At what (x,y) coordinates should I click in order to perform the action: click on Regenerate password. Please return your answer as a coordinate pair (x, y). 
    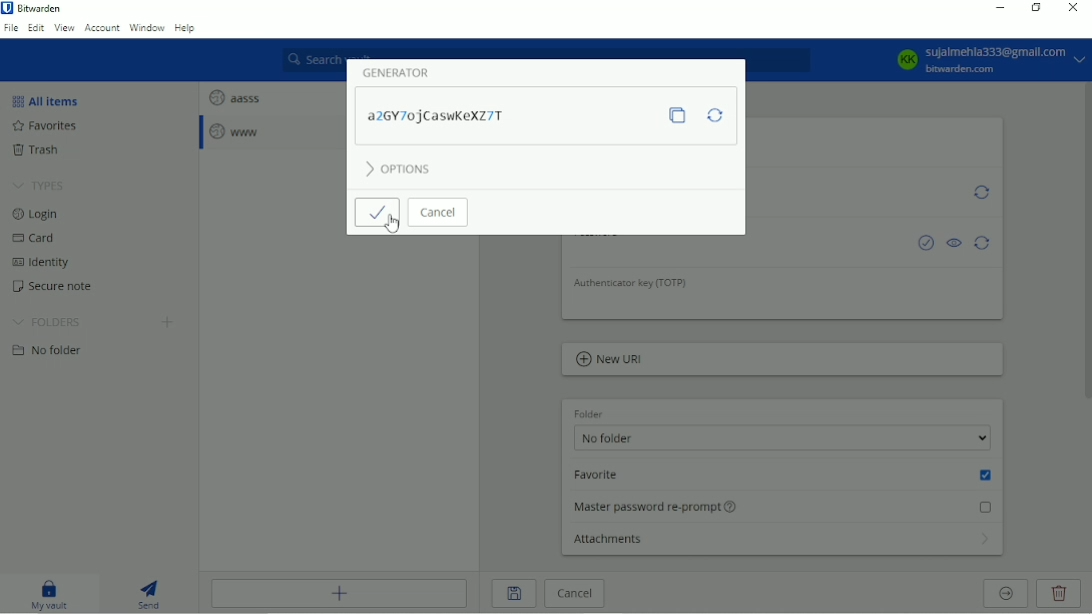
    Looking at the image, I should click on (717, 113).